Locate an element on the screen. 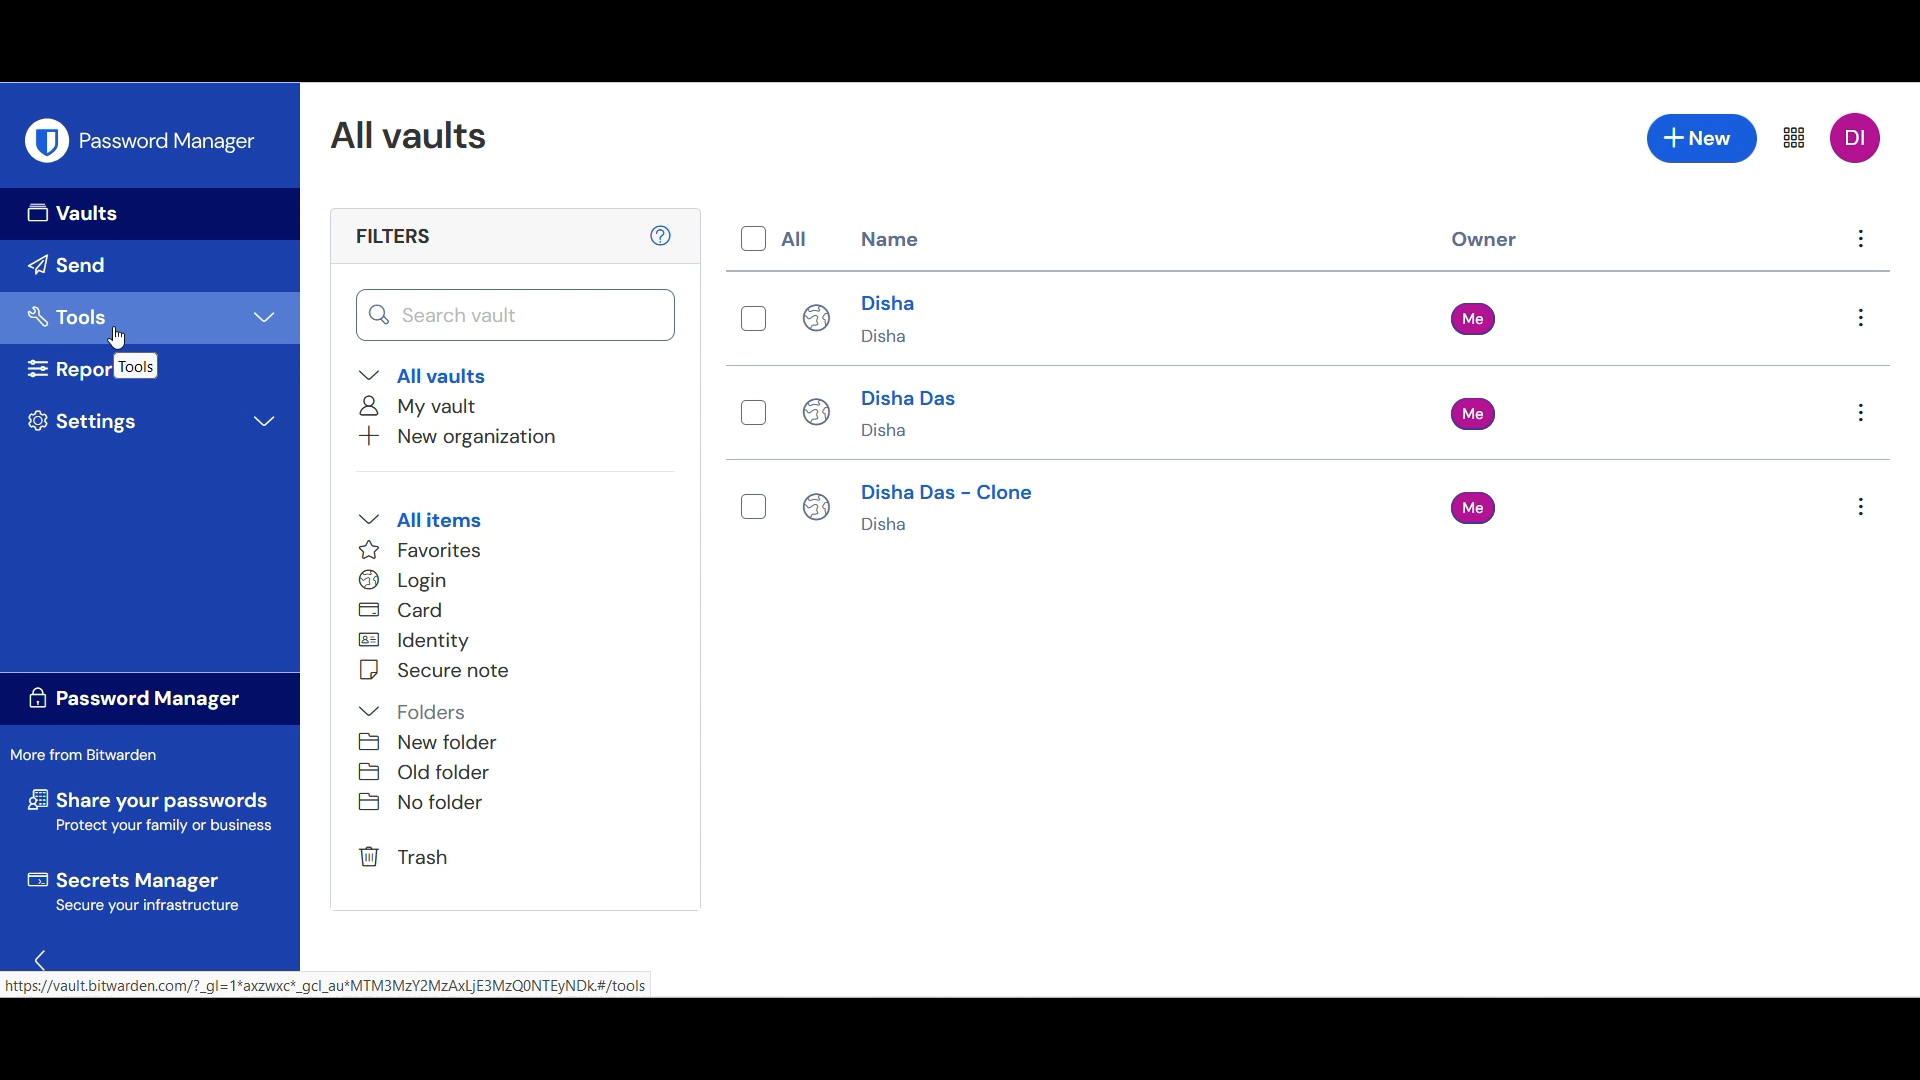 Image resolution: width=1920 pixels, height=1080 pixels. Secrets manager is located at coordinates (149, 891).